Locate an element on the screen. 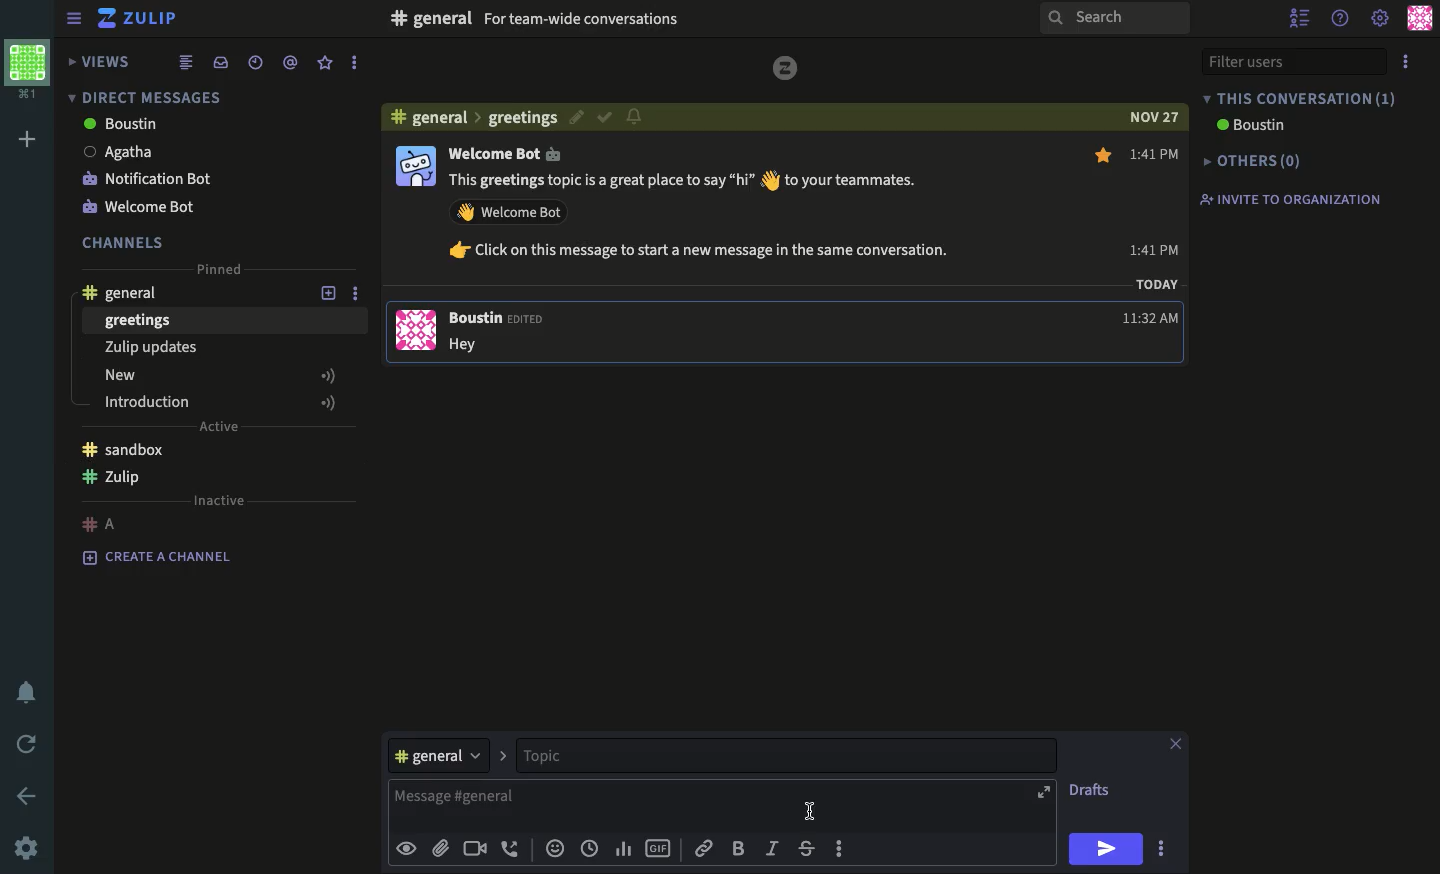 The image size is (1440, 874). introduction is located at coordinates (222, 402).